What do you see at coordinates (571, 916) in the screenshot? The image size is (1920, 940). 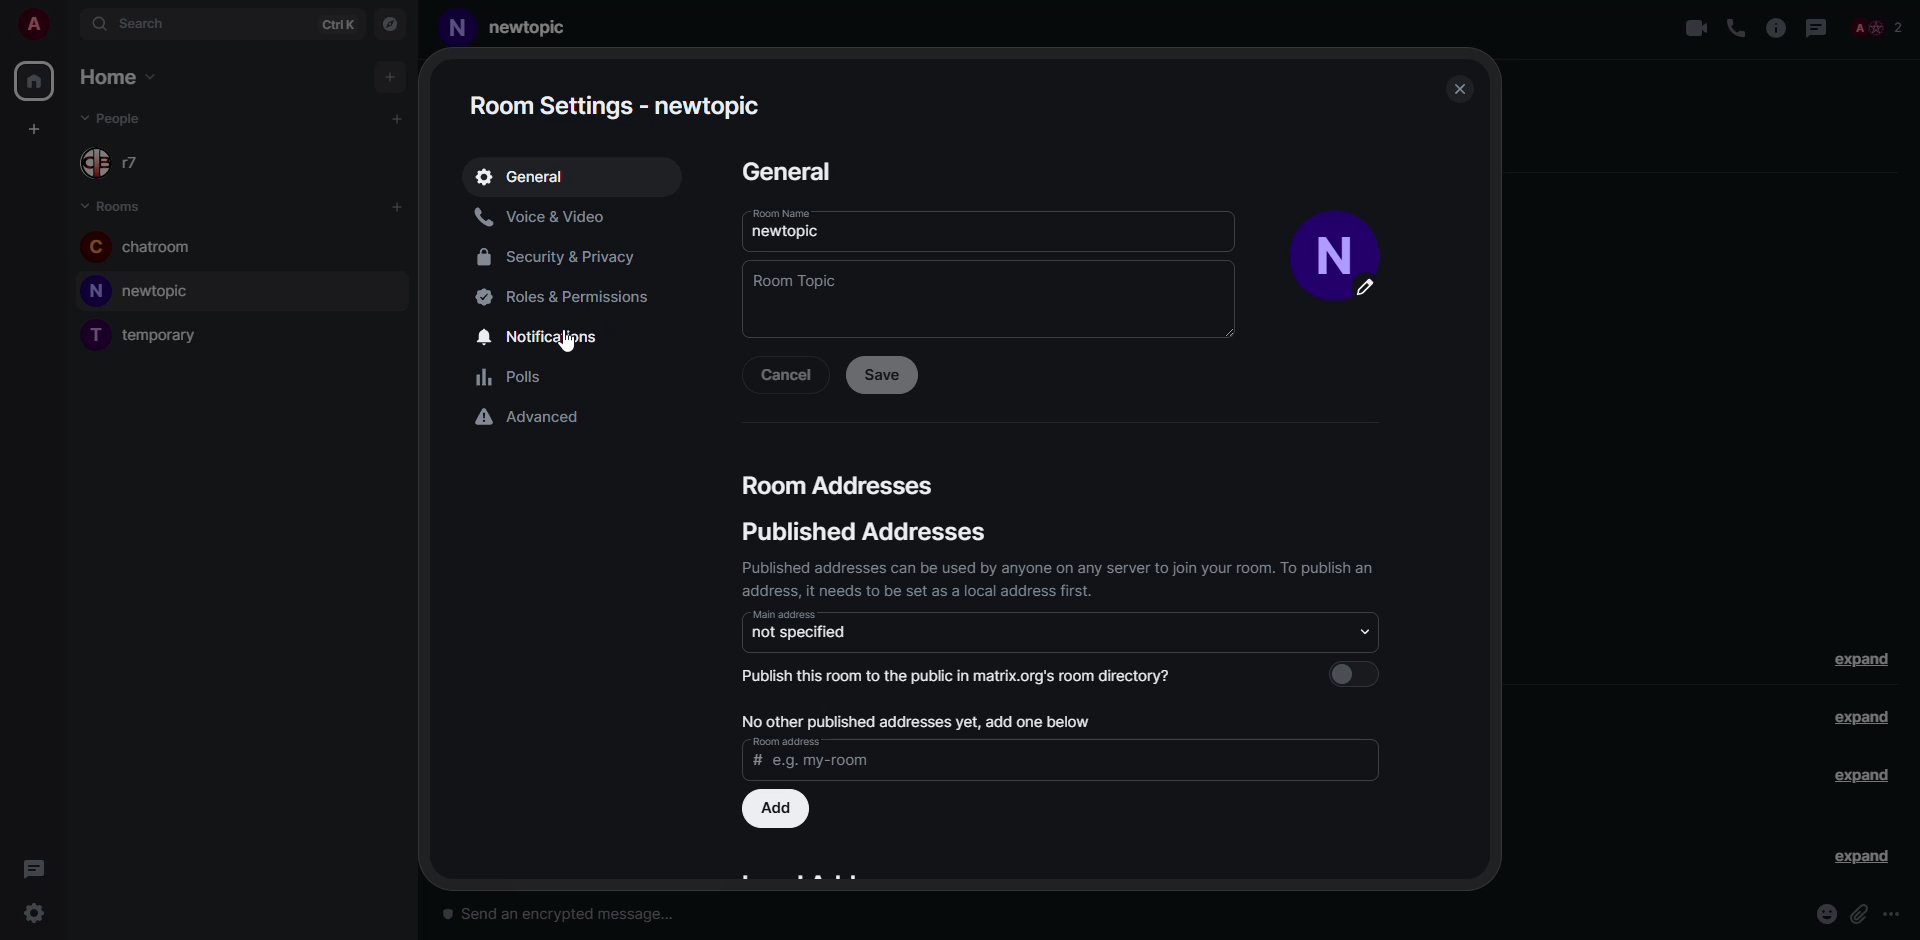 I see `send an encrypted message` at bounding box center [571, 916].